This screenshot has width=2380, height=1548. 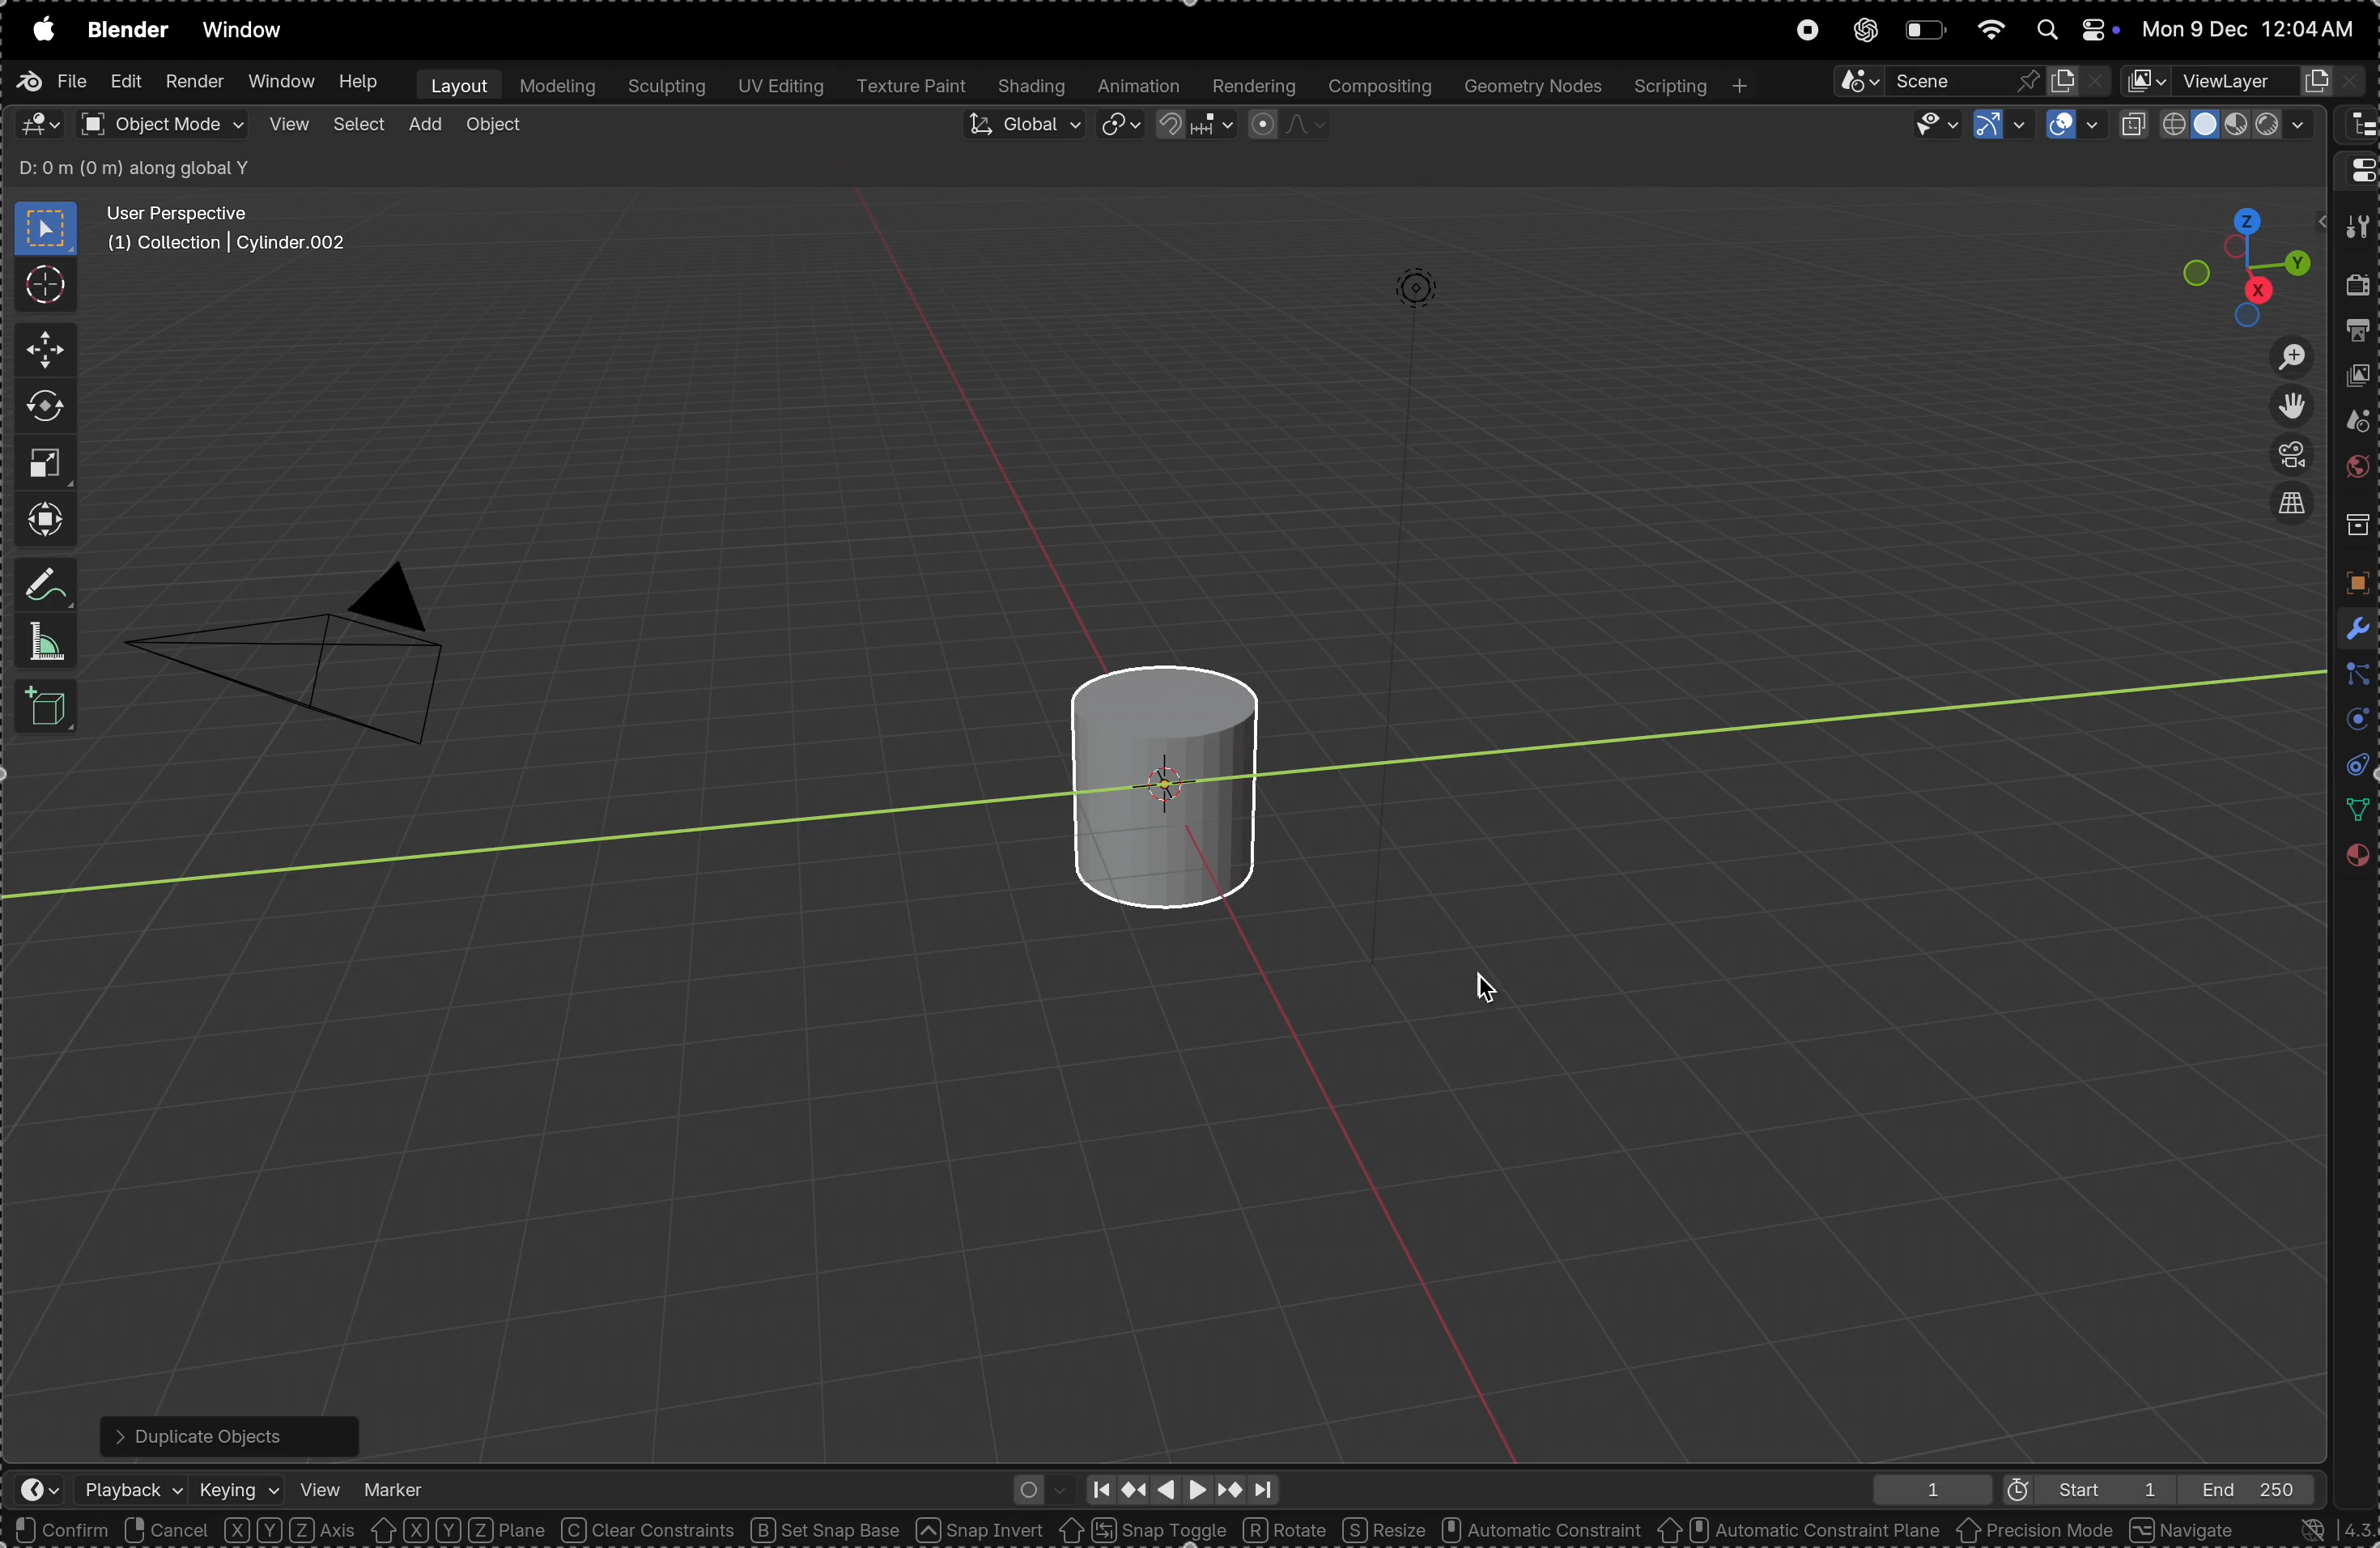 What do you see at coordinates (1530, 85) in the screenshot?
I see `Geometry notes` at bounding box center [1530, 85].